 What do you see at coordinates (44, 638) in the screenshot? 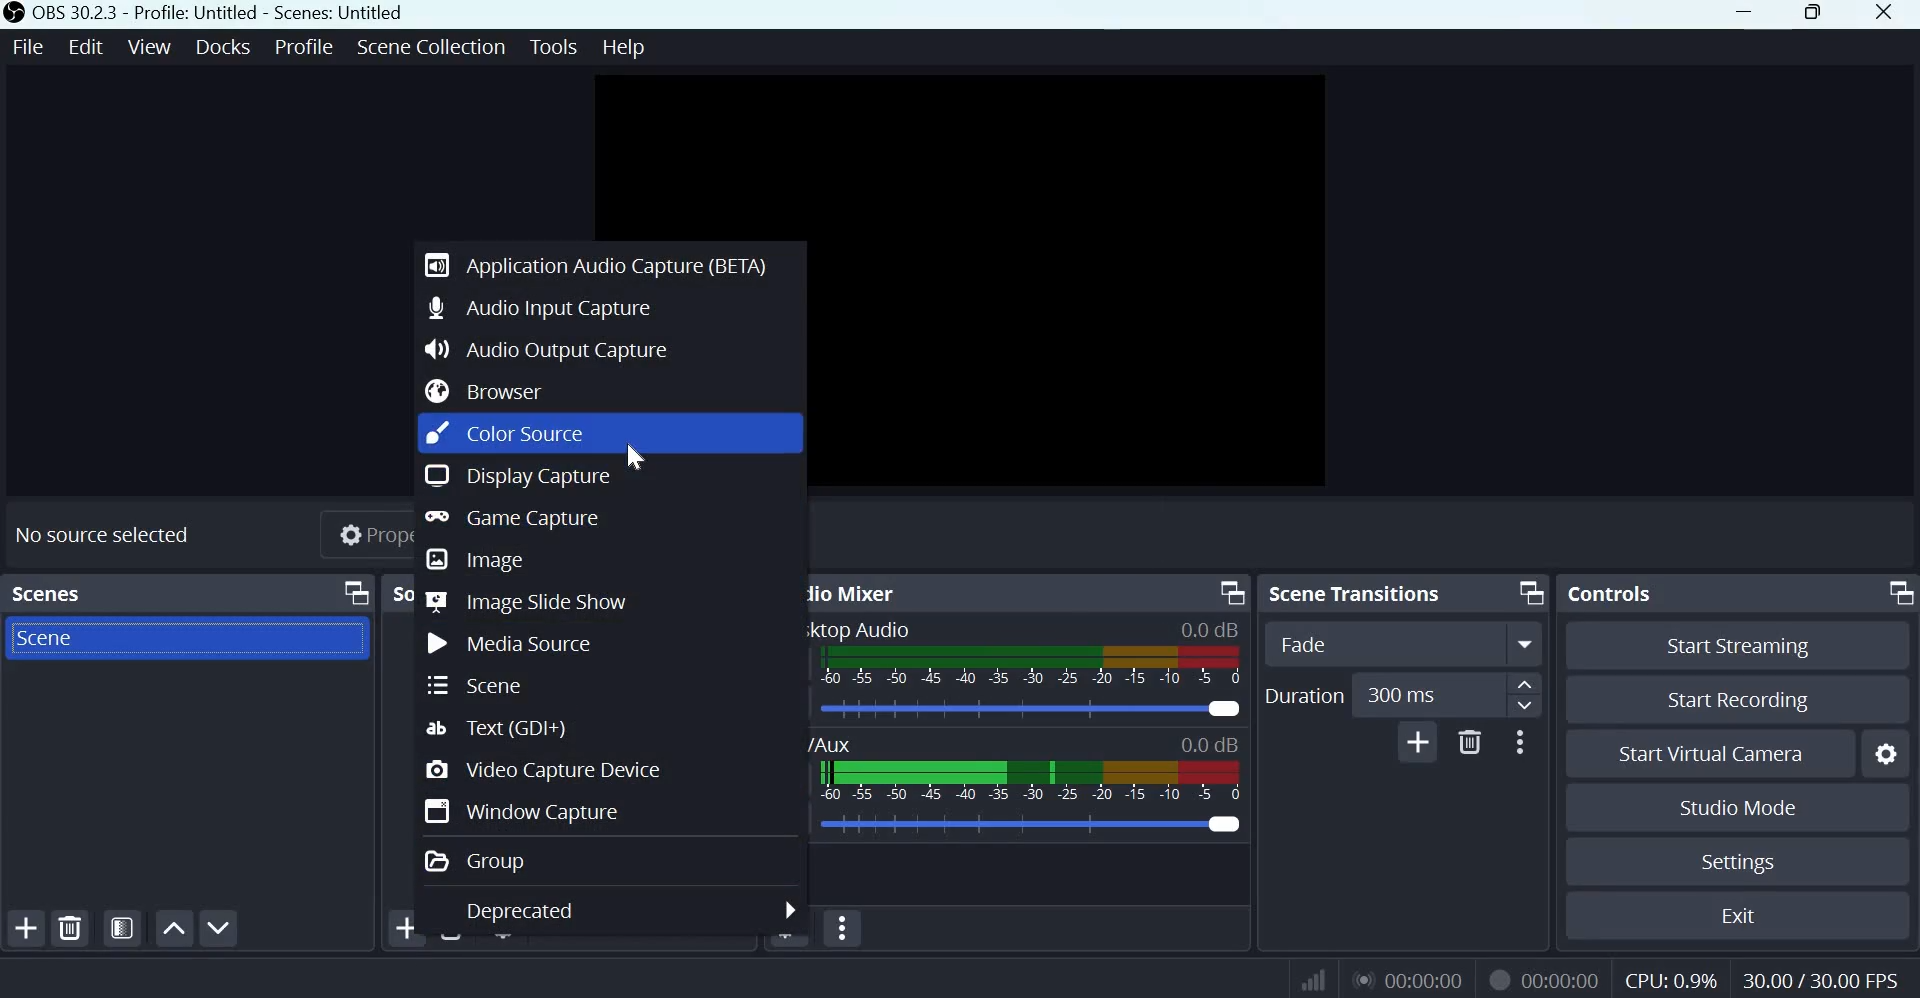
I see `Scene` at bounding box center [44, 638].